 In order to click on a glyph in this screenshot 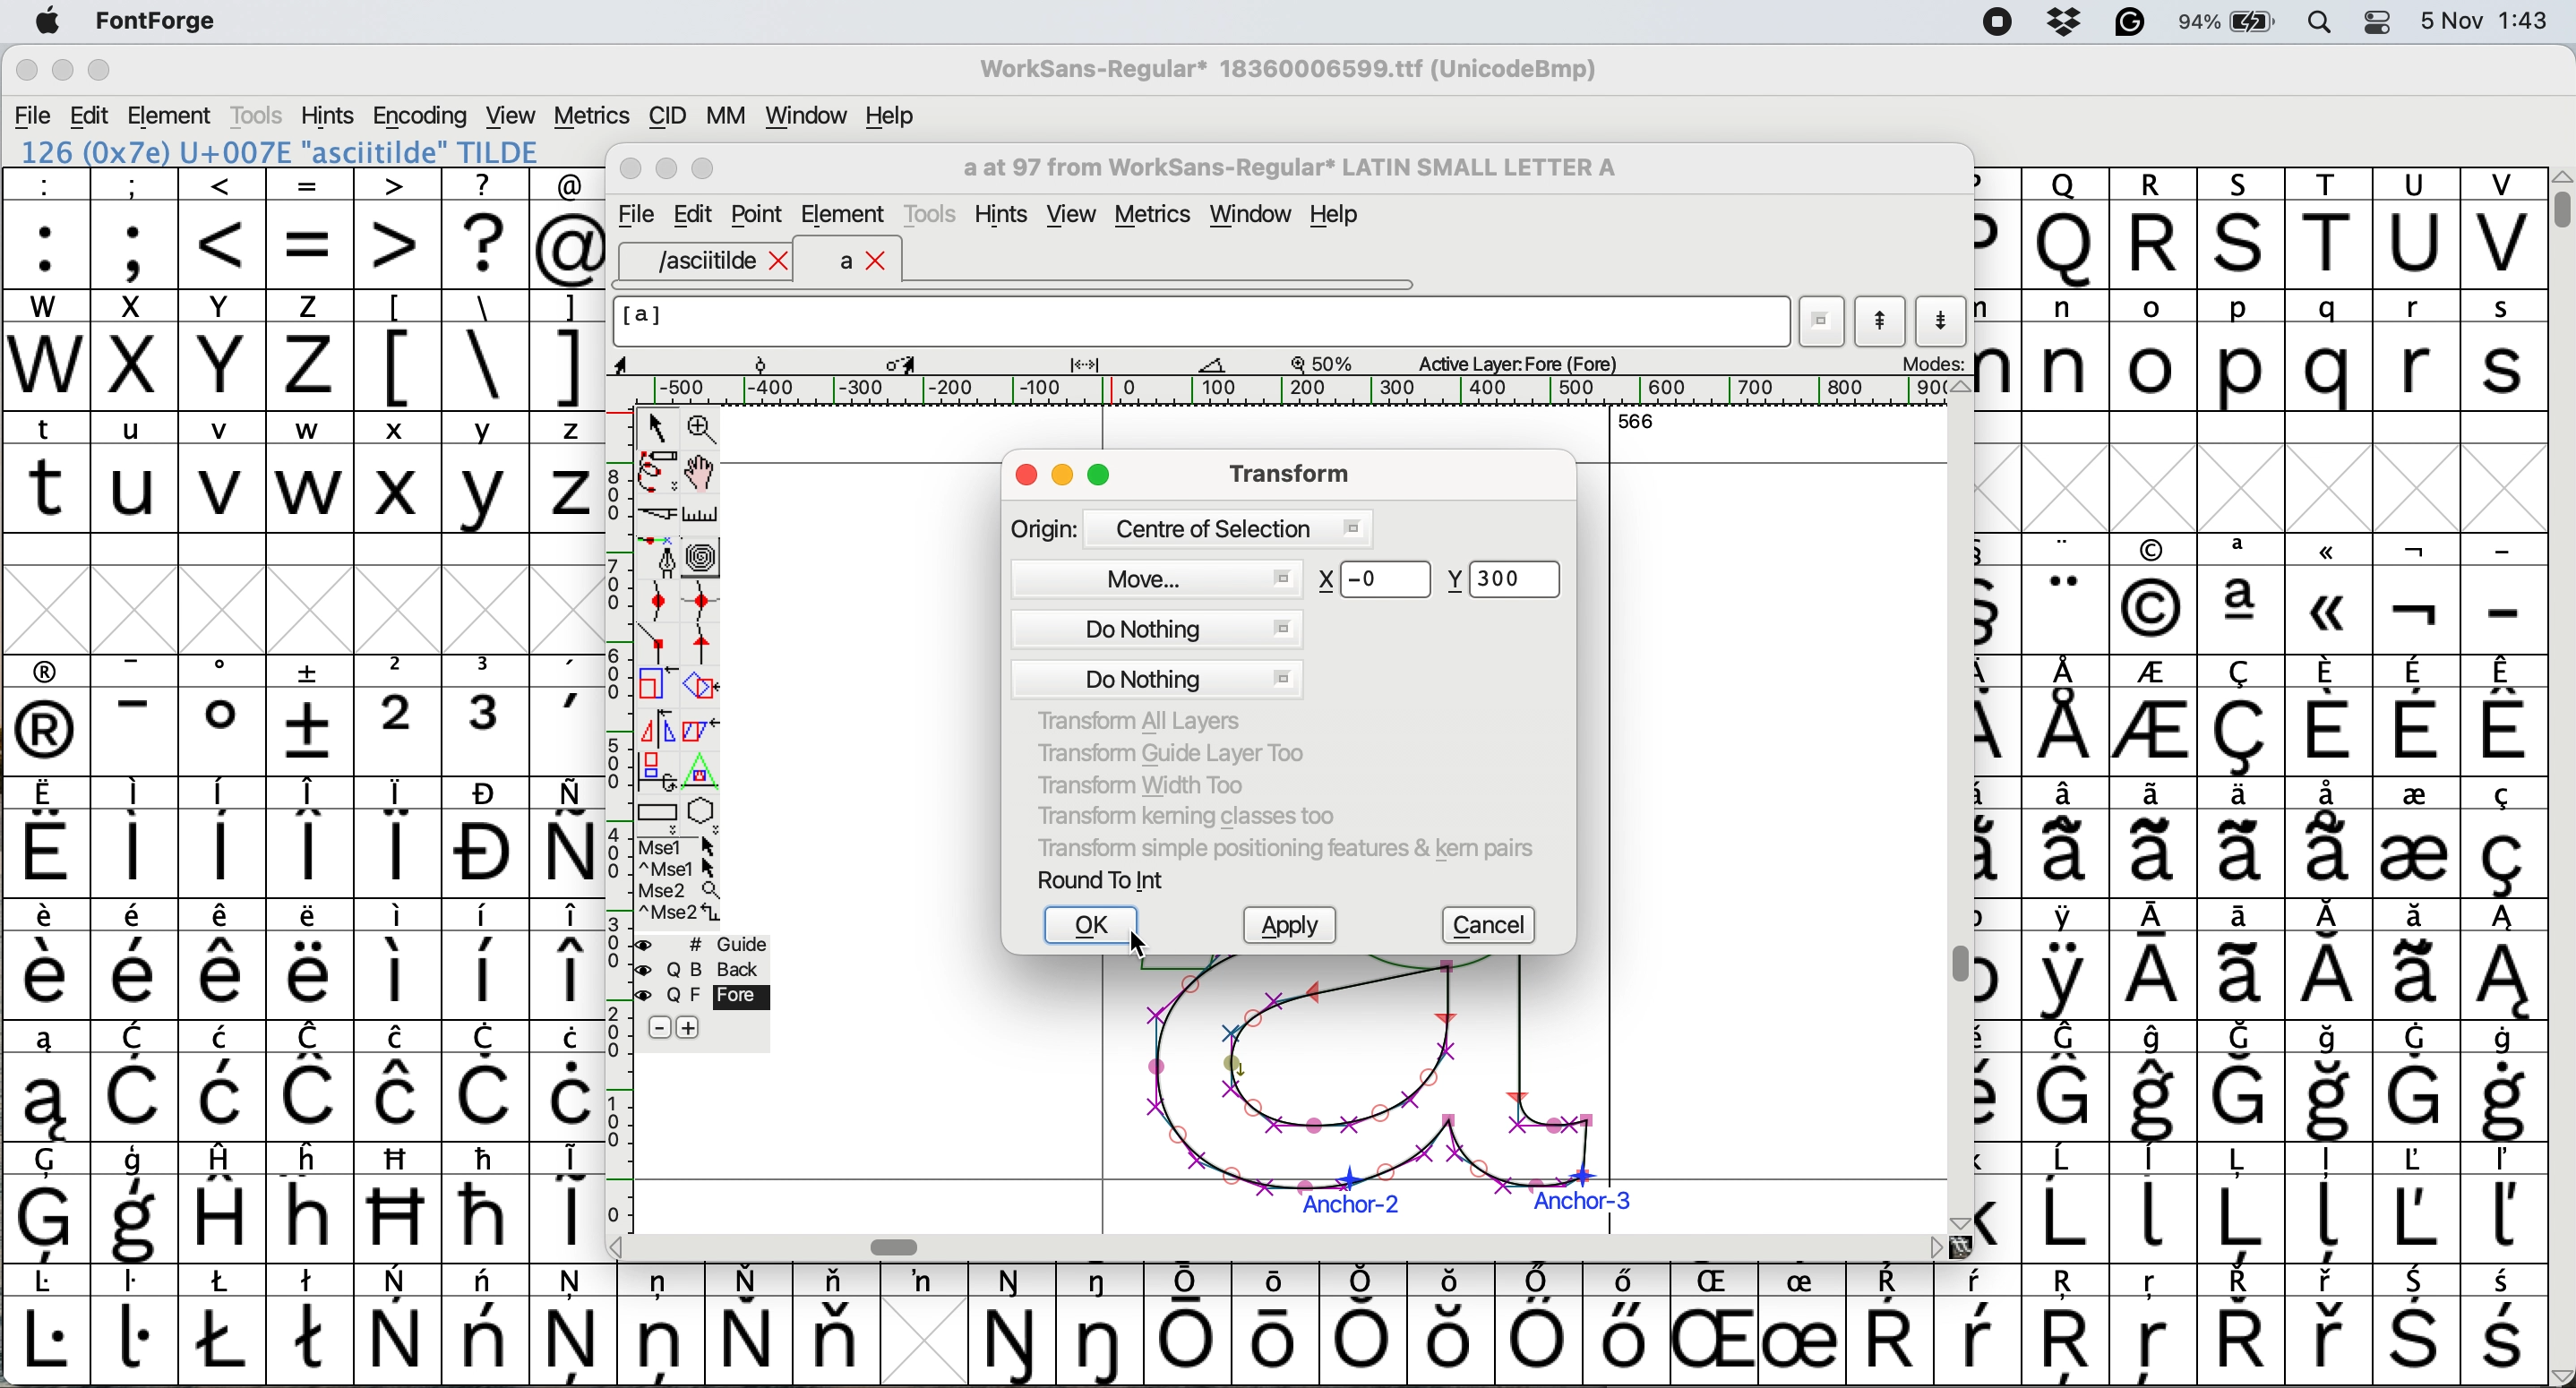, I will do `click(1364, 1094)`.